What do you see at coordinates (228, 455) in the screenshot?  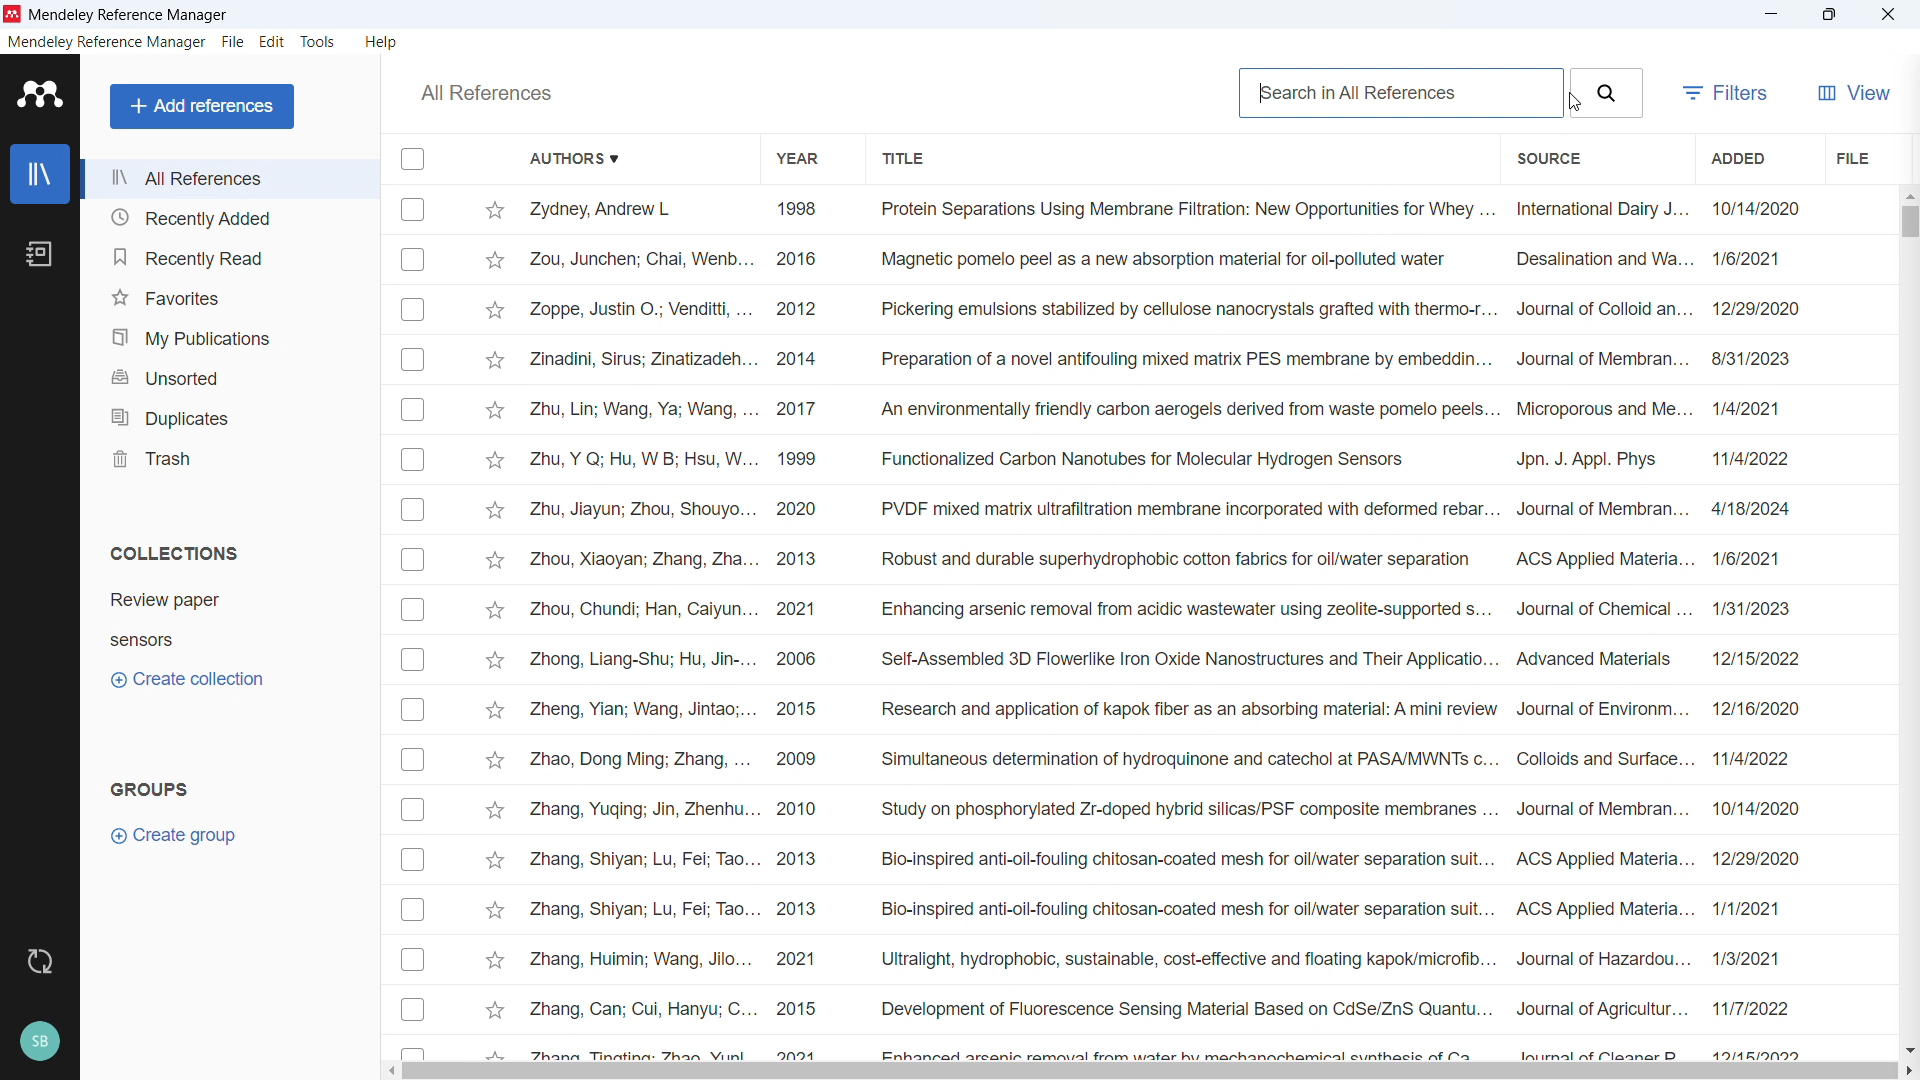 I see `Trash ` at bounding box center [228, 455].